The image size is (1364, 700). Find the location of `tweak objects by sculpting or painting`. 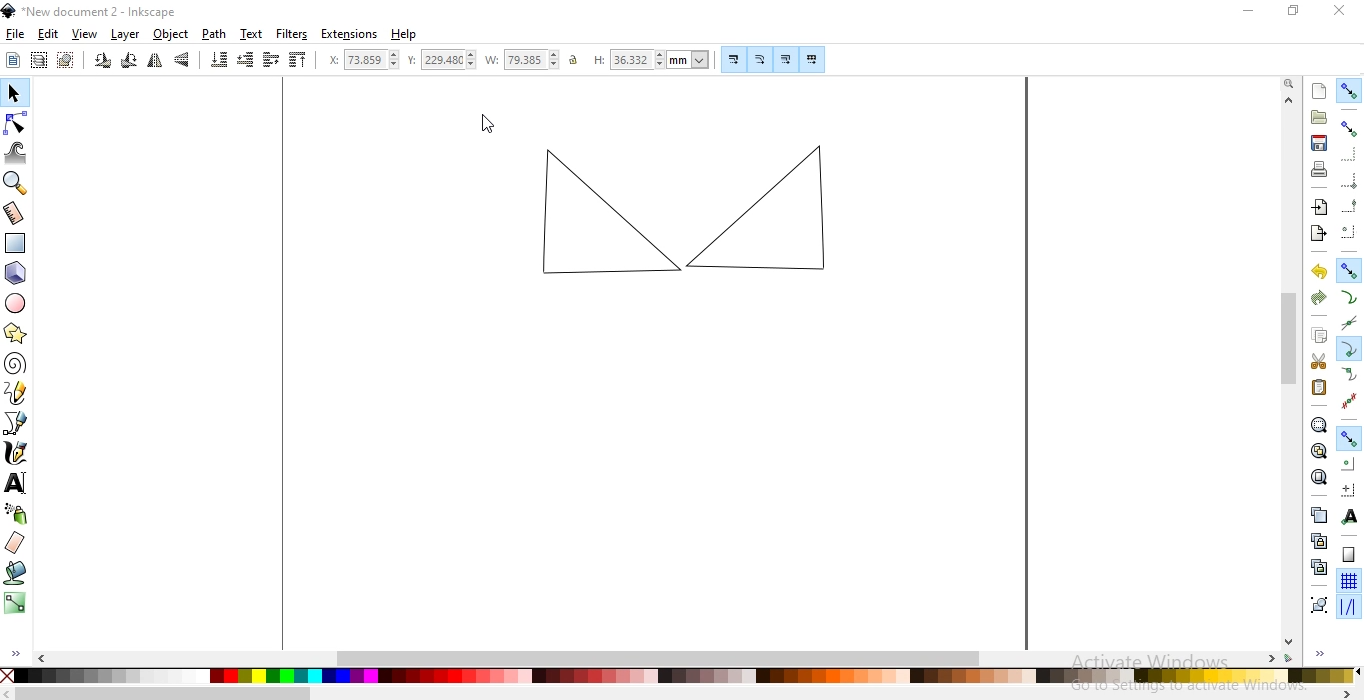

tweak objects by sculpting or painting is located at coordinates (15, 153).